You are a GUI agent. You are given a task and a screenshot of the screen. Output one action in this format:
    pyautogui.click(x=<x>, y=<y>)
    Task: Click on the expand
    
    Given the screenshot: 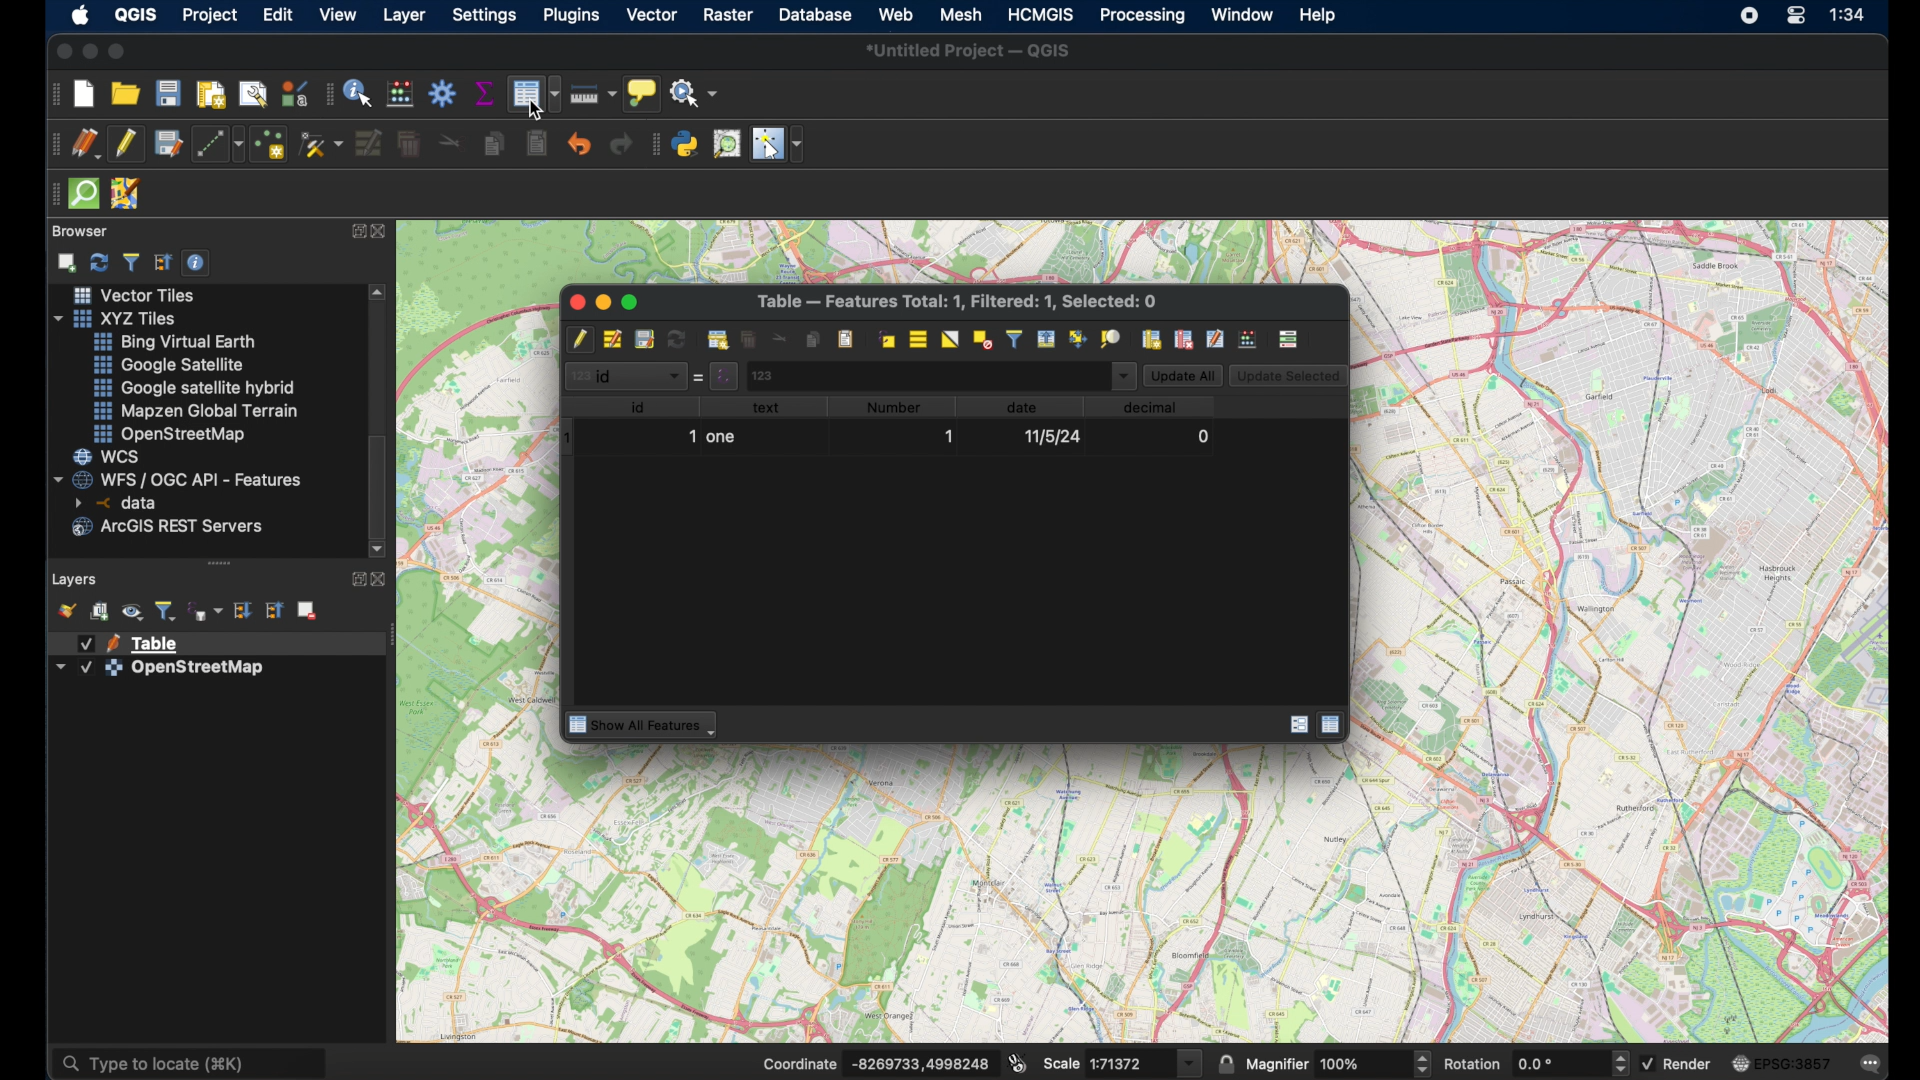 What is the action you would take?
    pyautogui.click(x=355, y=232)
    